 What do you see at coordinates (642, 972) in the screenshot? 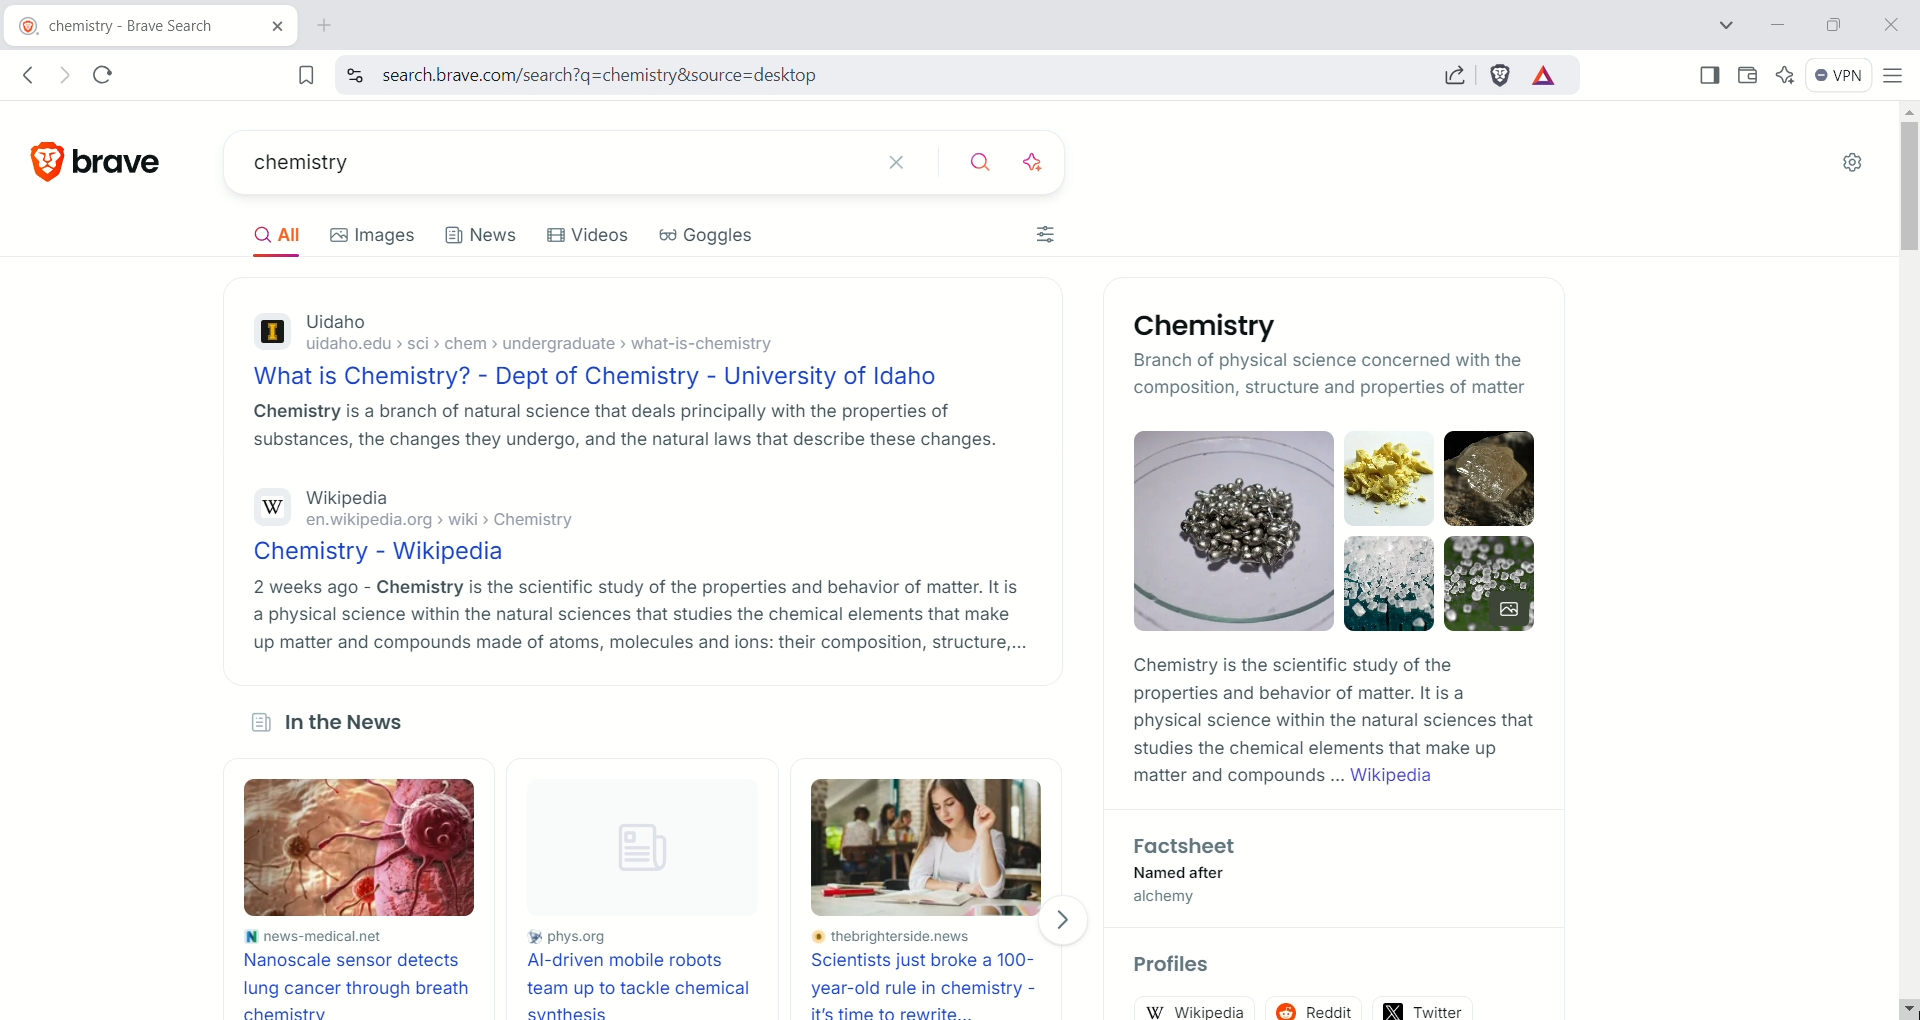
I see `phys.org AI-driven mobile robots team up to tackle chemical synthesis` at bounding box center [642, 972].